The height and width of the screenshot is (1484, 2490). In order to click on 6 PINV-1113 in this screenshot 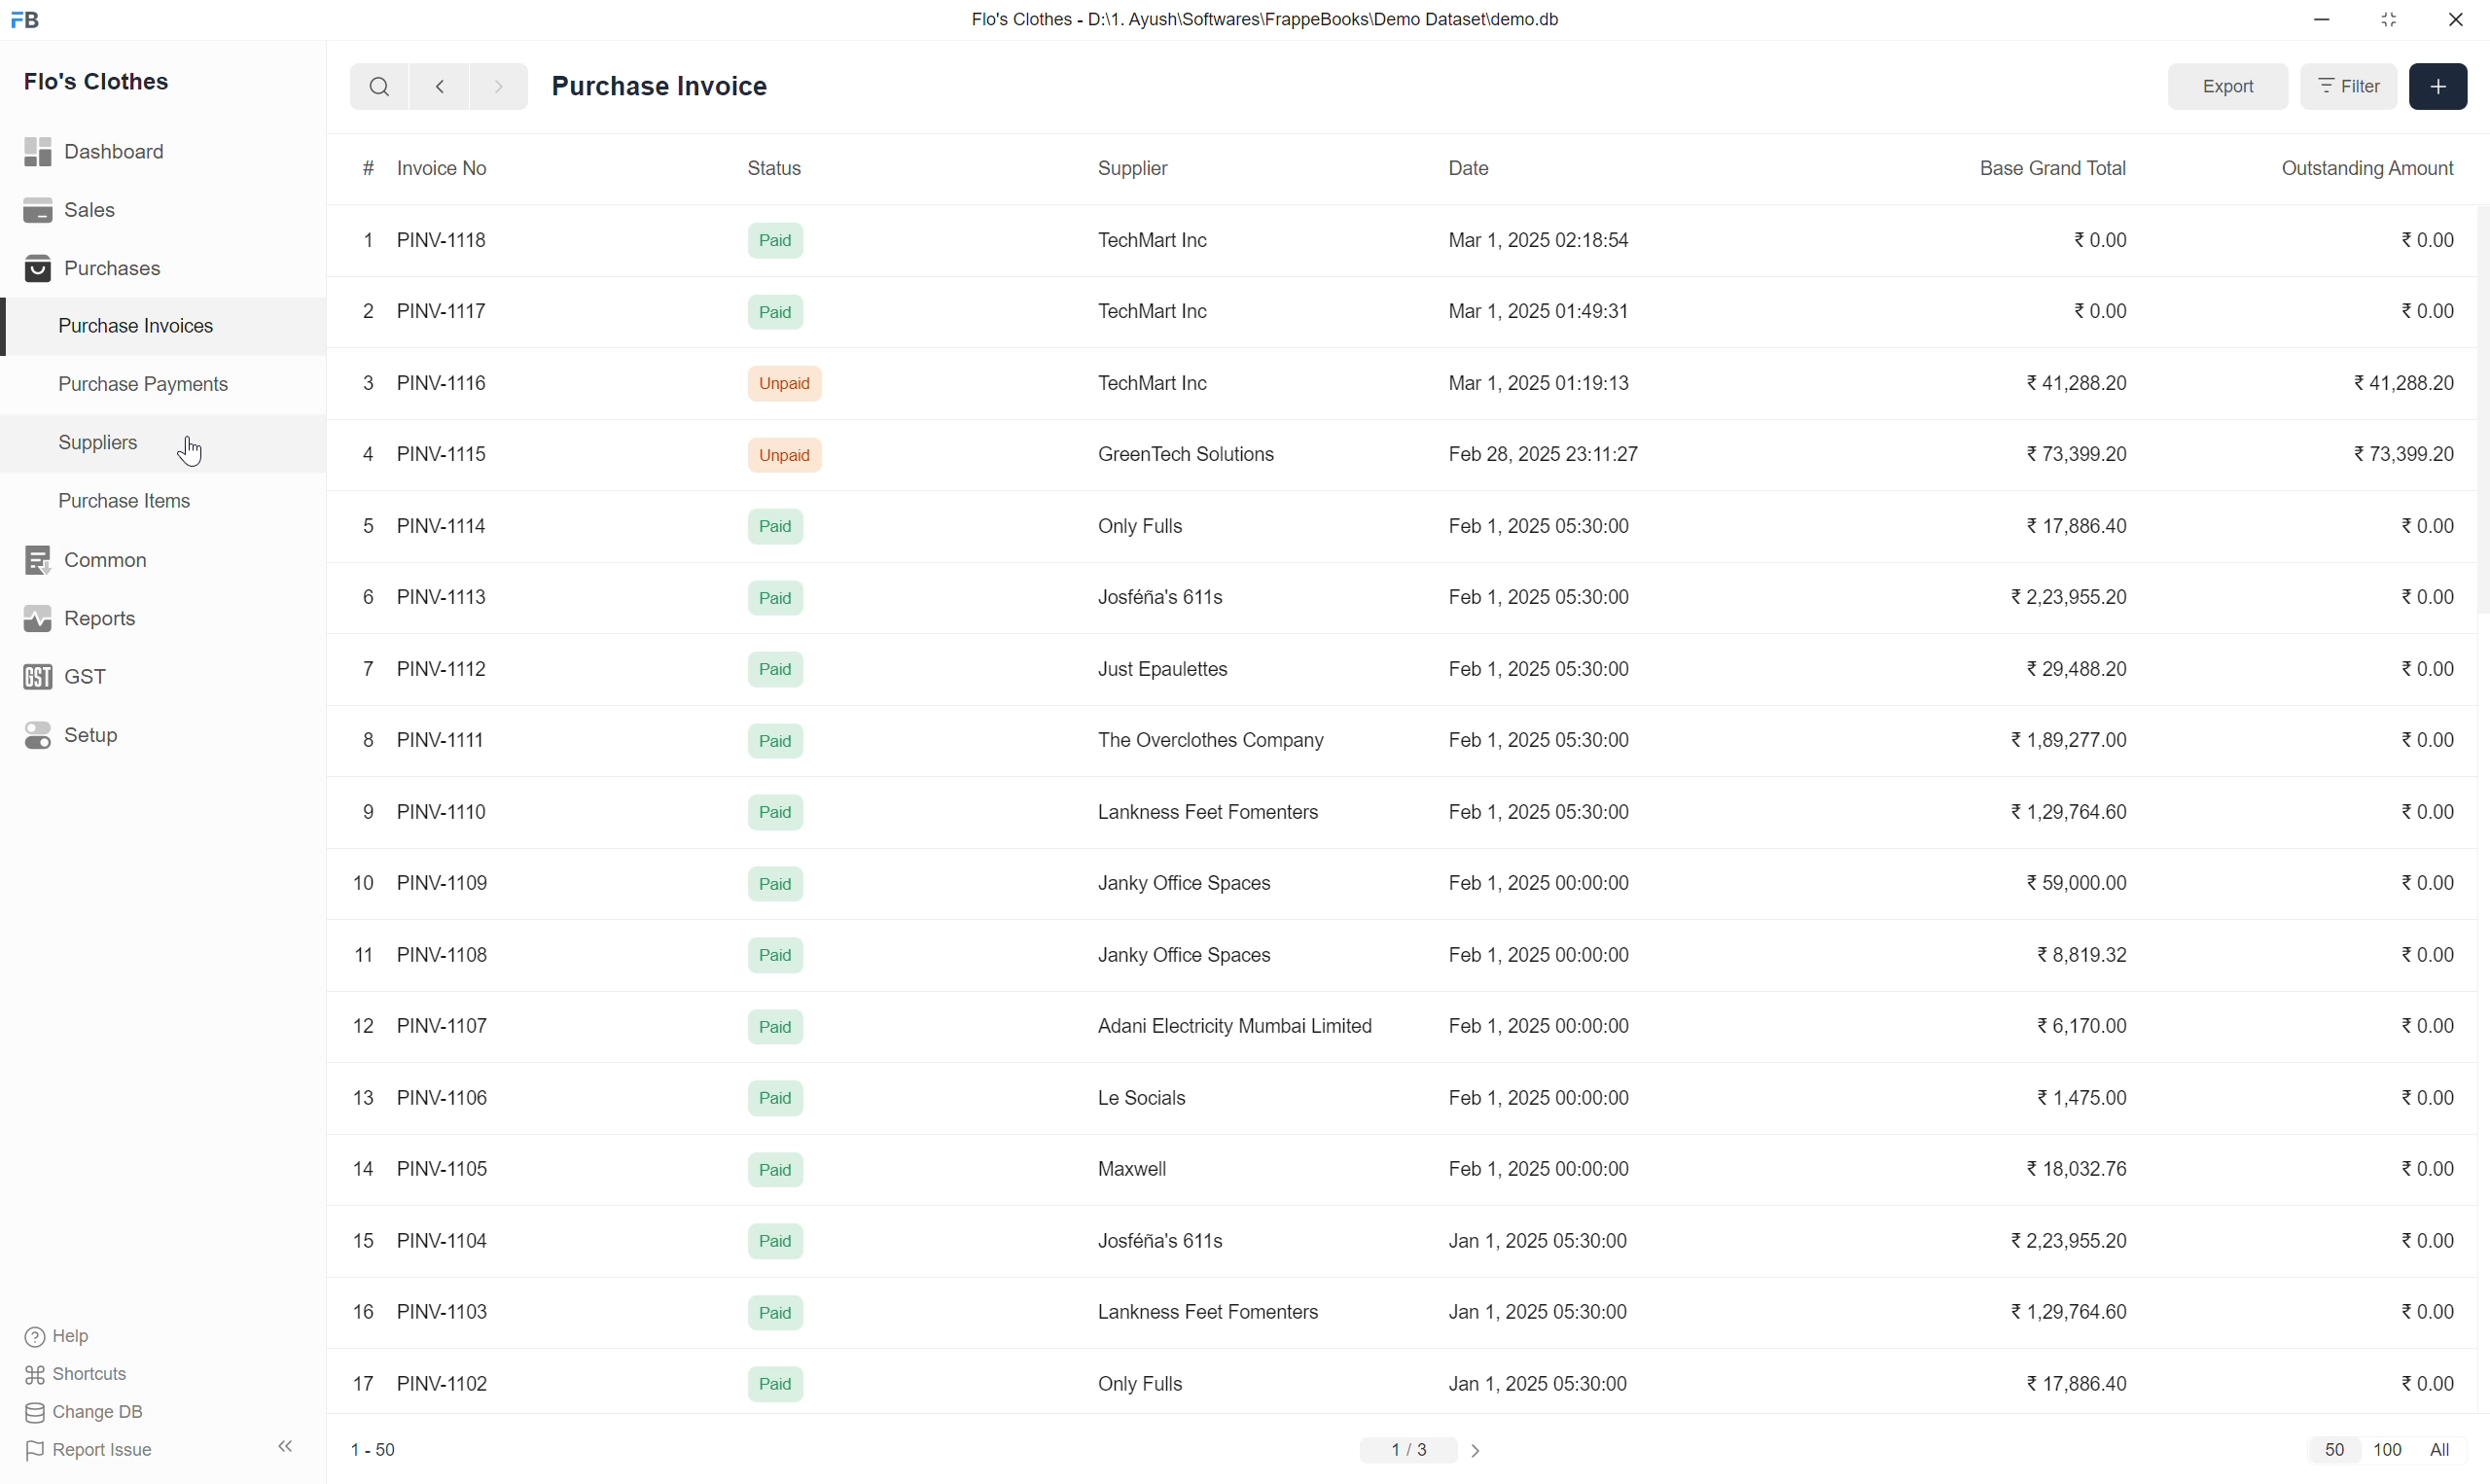, I will do `click(419, 593)`.